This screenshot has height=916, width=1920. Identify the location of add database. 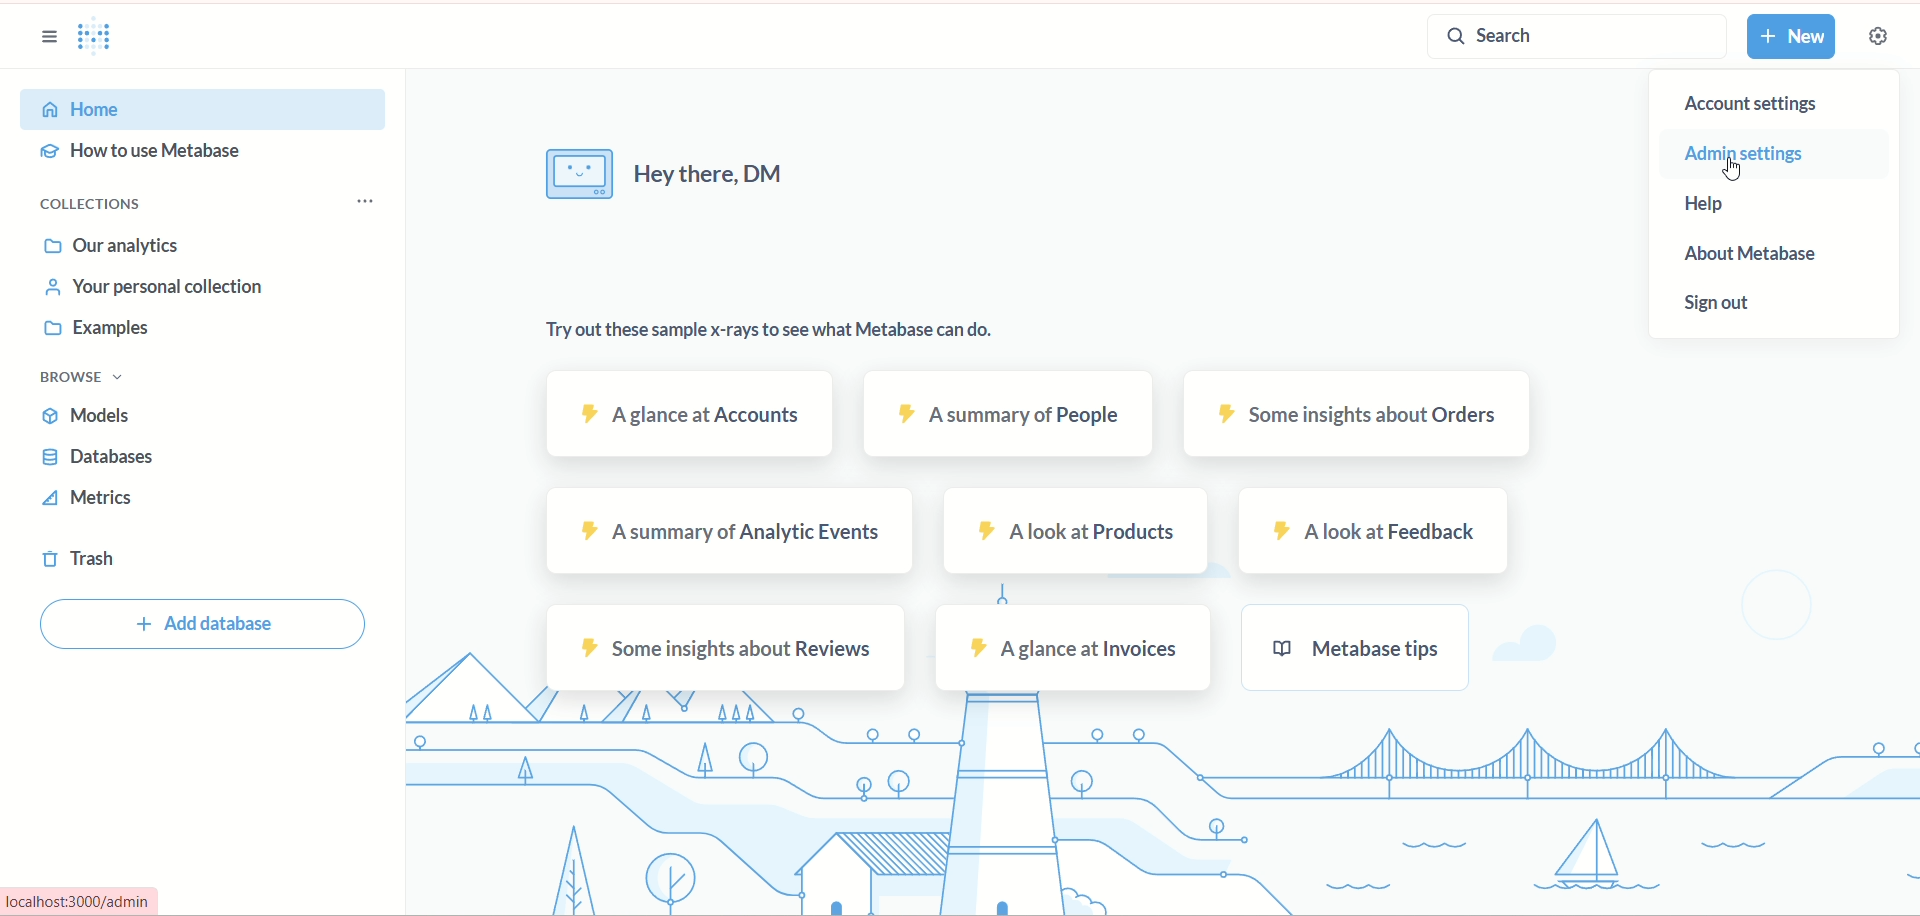
(205, 625).